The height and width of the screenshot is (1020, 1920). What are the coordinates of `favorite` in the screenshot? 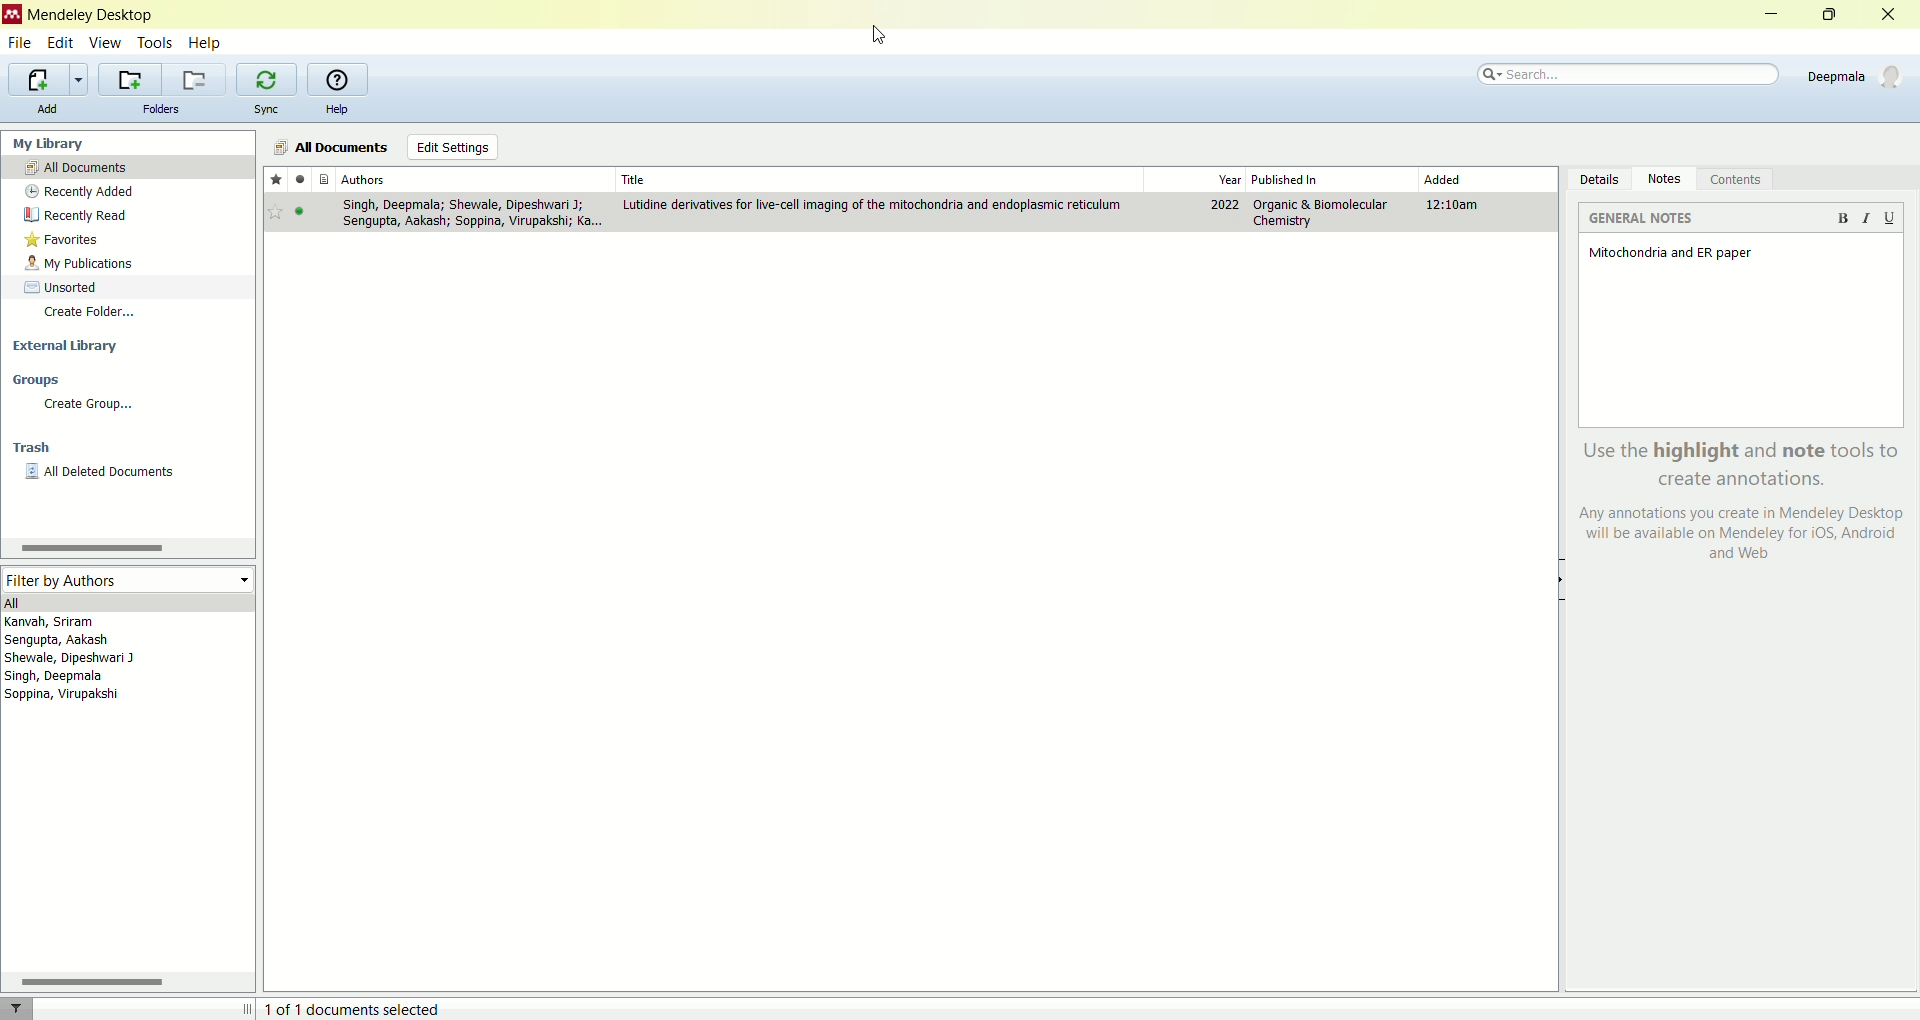 It's located at (276, 181).